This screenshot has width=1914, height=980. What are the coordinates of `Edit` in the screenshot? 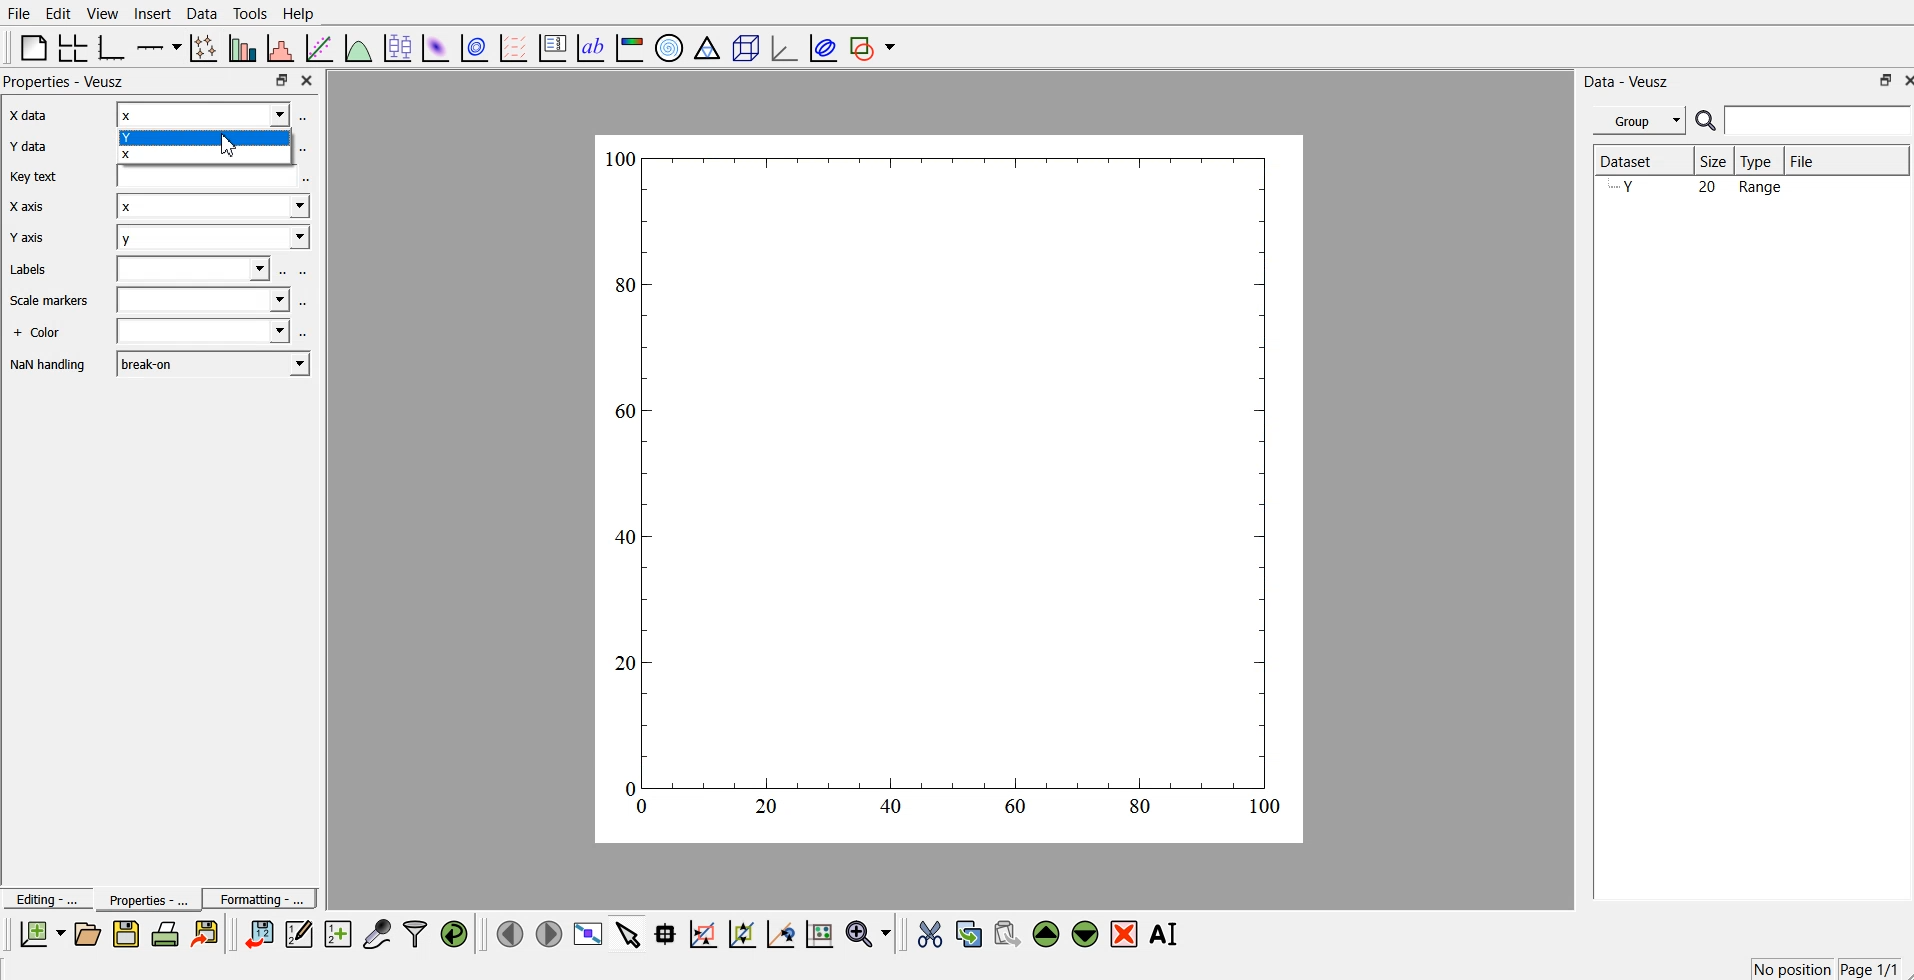 It's located at (59, 13).